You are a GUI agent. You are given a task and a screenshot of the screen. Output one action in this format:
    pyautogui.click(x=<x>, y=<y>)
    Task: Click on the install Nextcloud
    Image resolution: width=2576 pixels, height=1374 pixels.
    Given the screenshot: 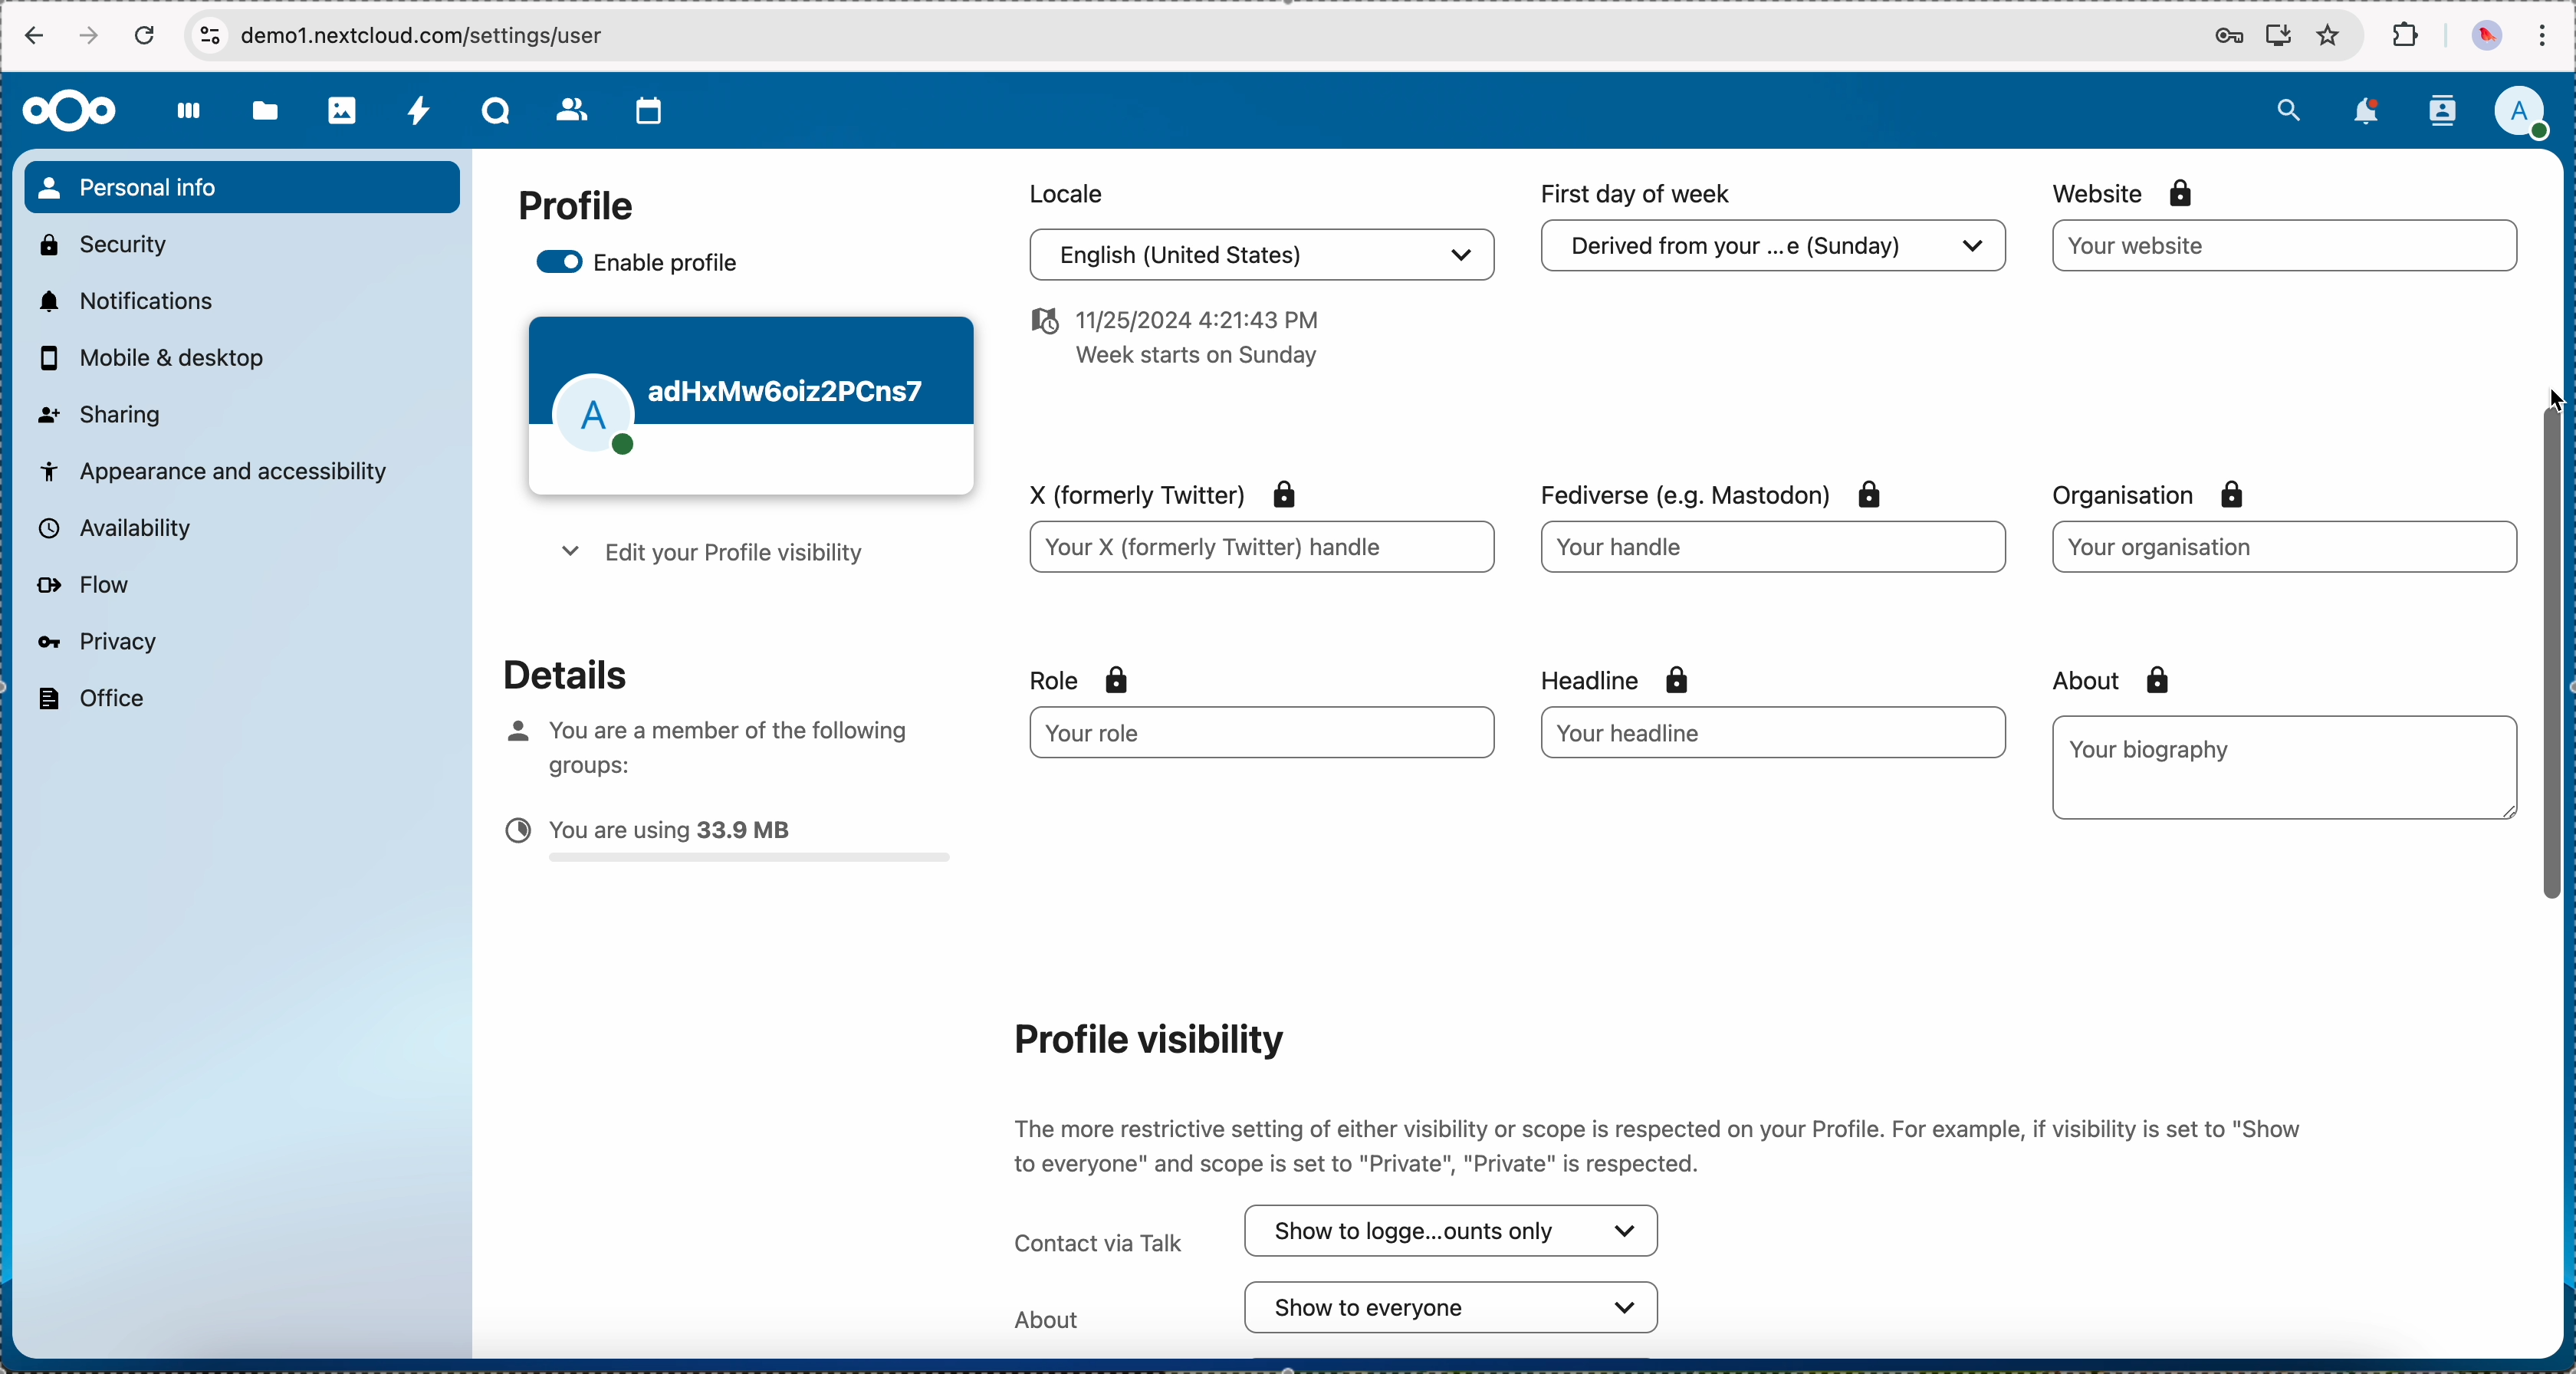 What is the action you would take?
    pyautogui.click(x=2279, y=38)
    